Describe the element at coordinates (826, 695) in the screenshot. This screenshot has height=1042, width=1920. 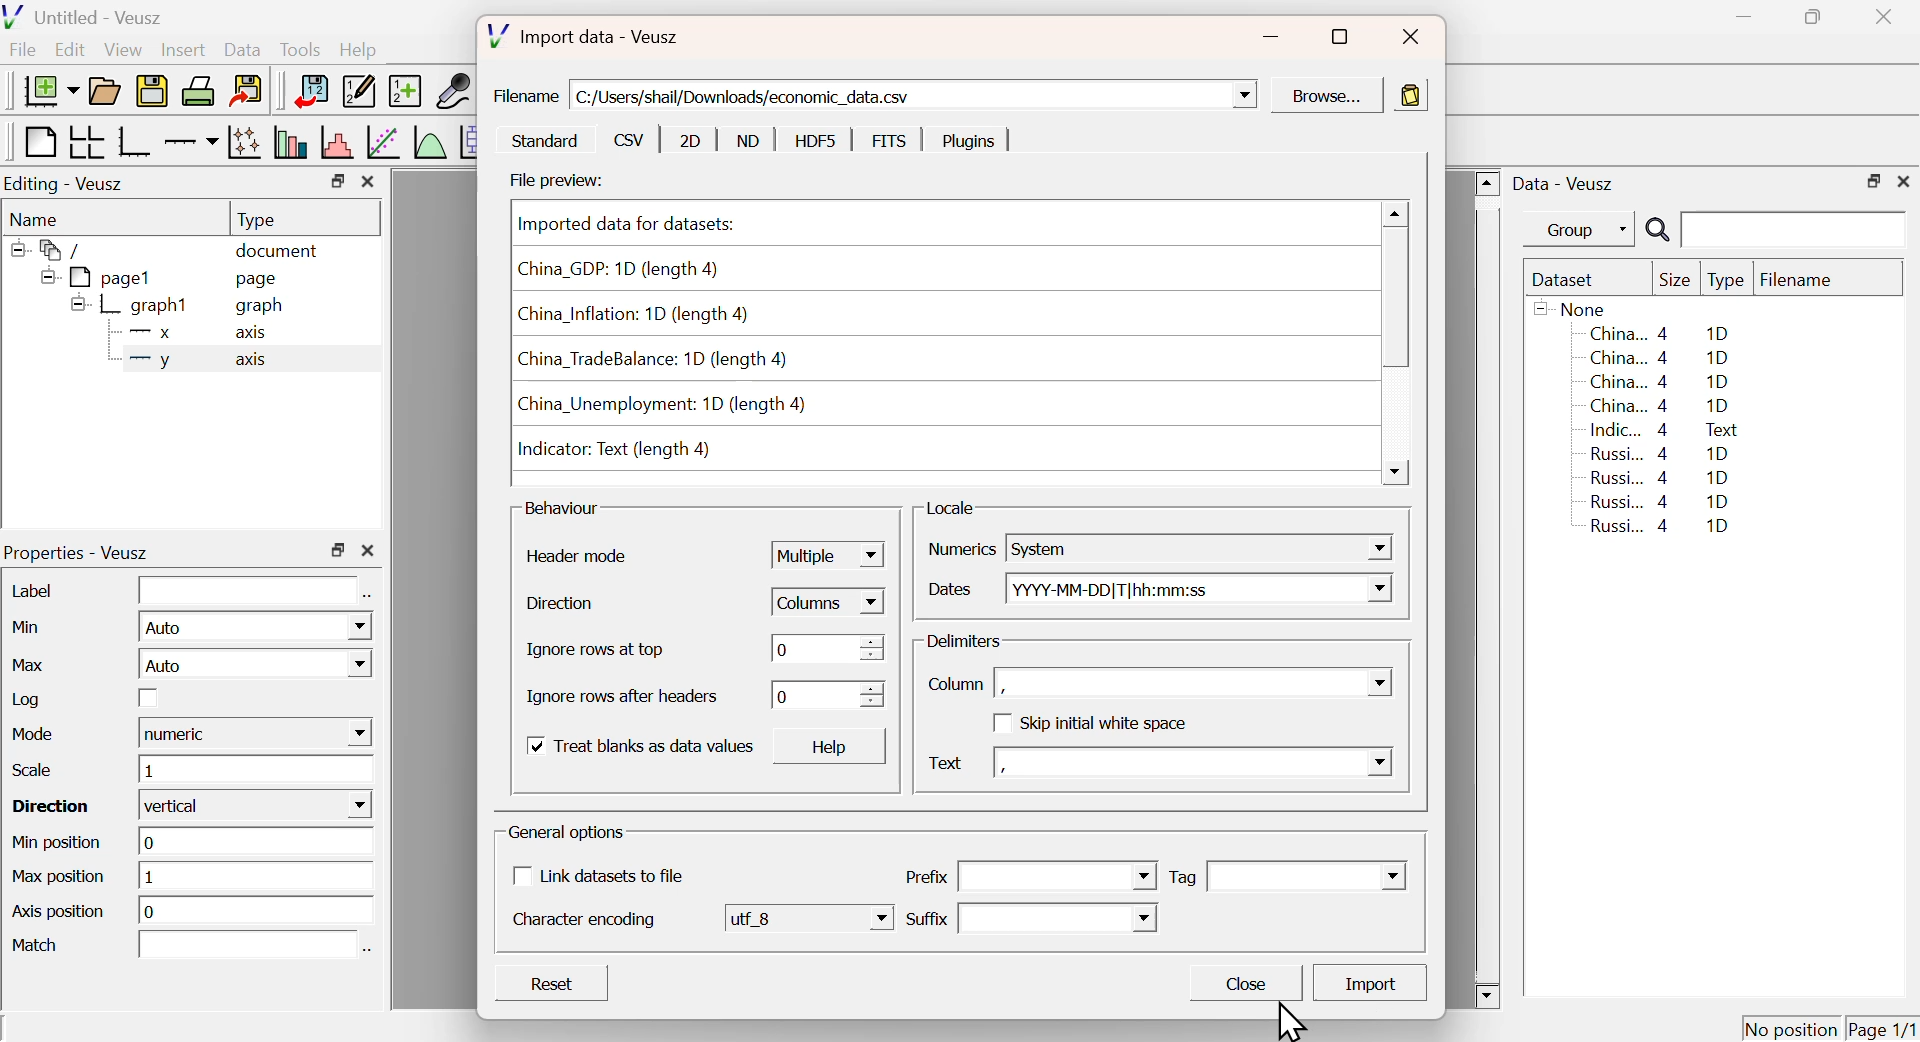
I see `0` at that location.